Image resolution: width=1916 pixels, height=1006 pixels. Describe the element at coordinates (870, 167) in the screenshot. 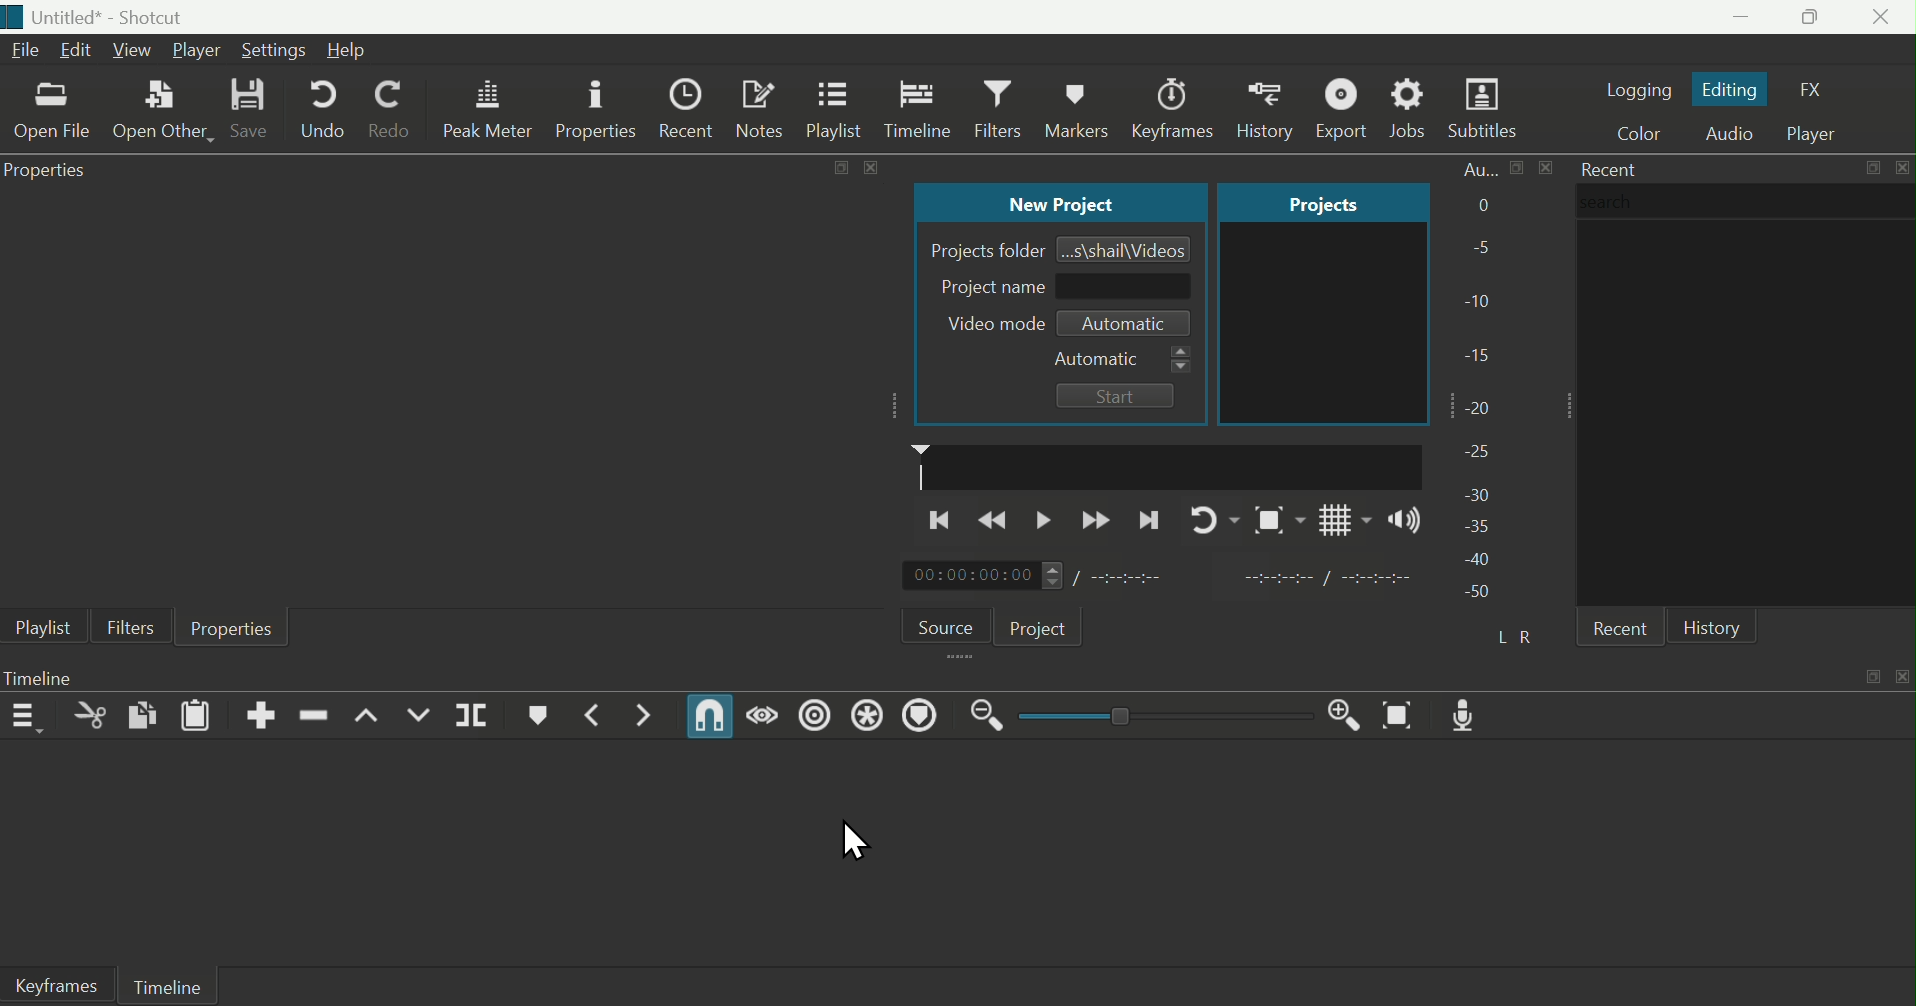

I see `close` at that location.